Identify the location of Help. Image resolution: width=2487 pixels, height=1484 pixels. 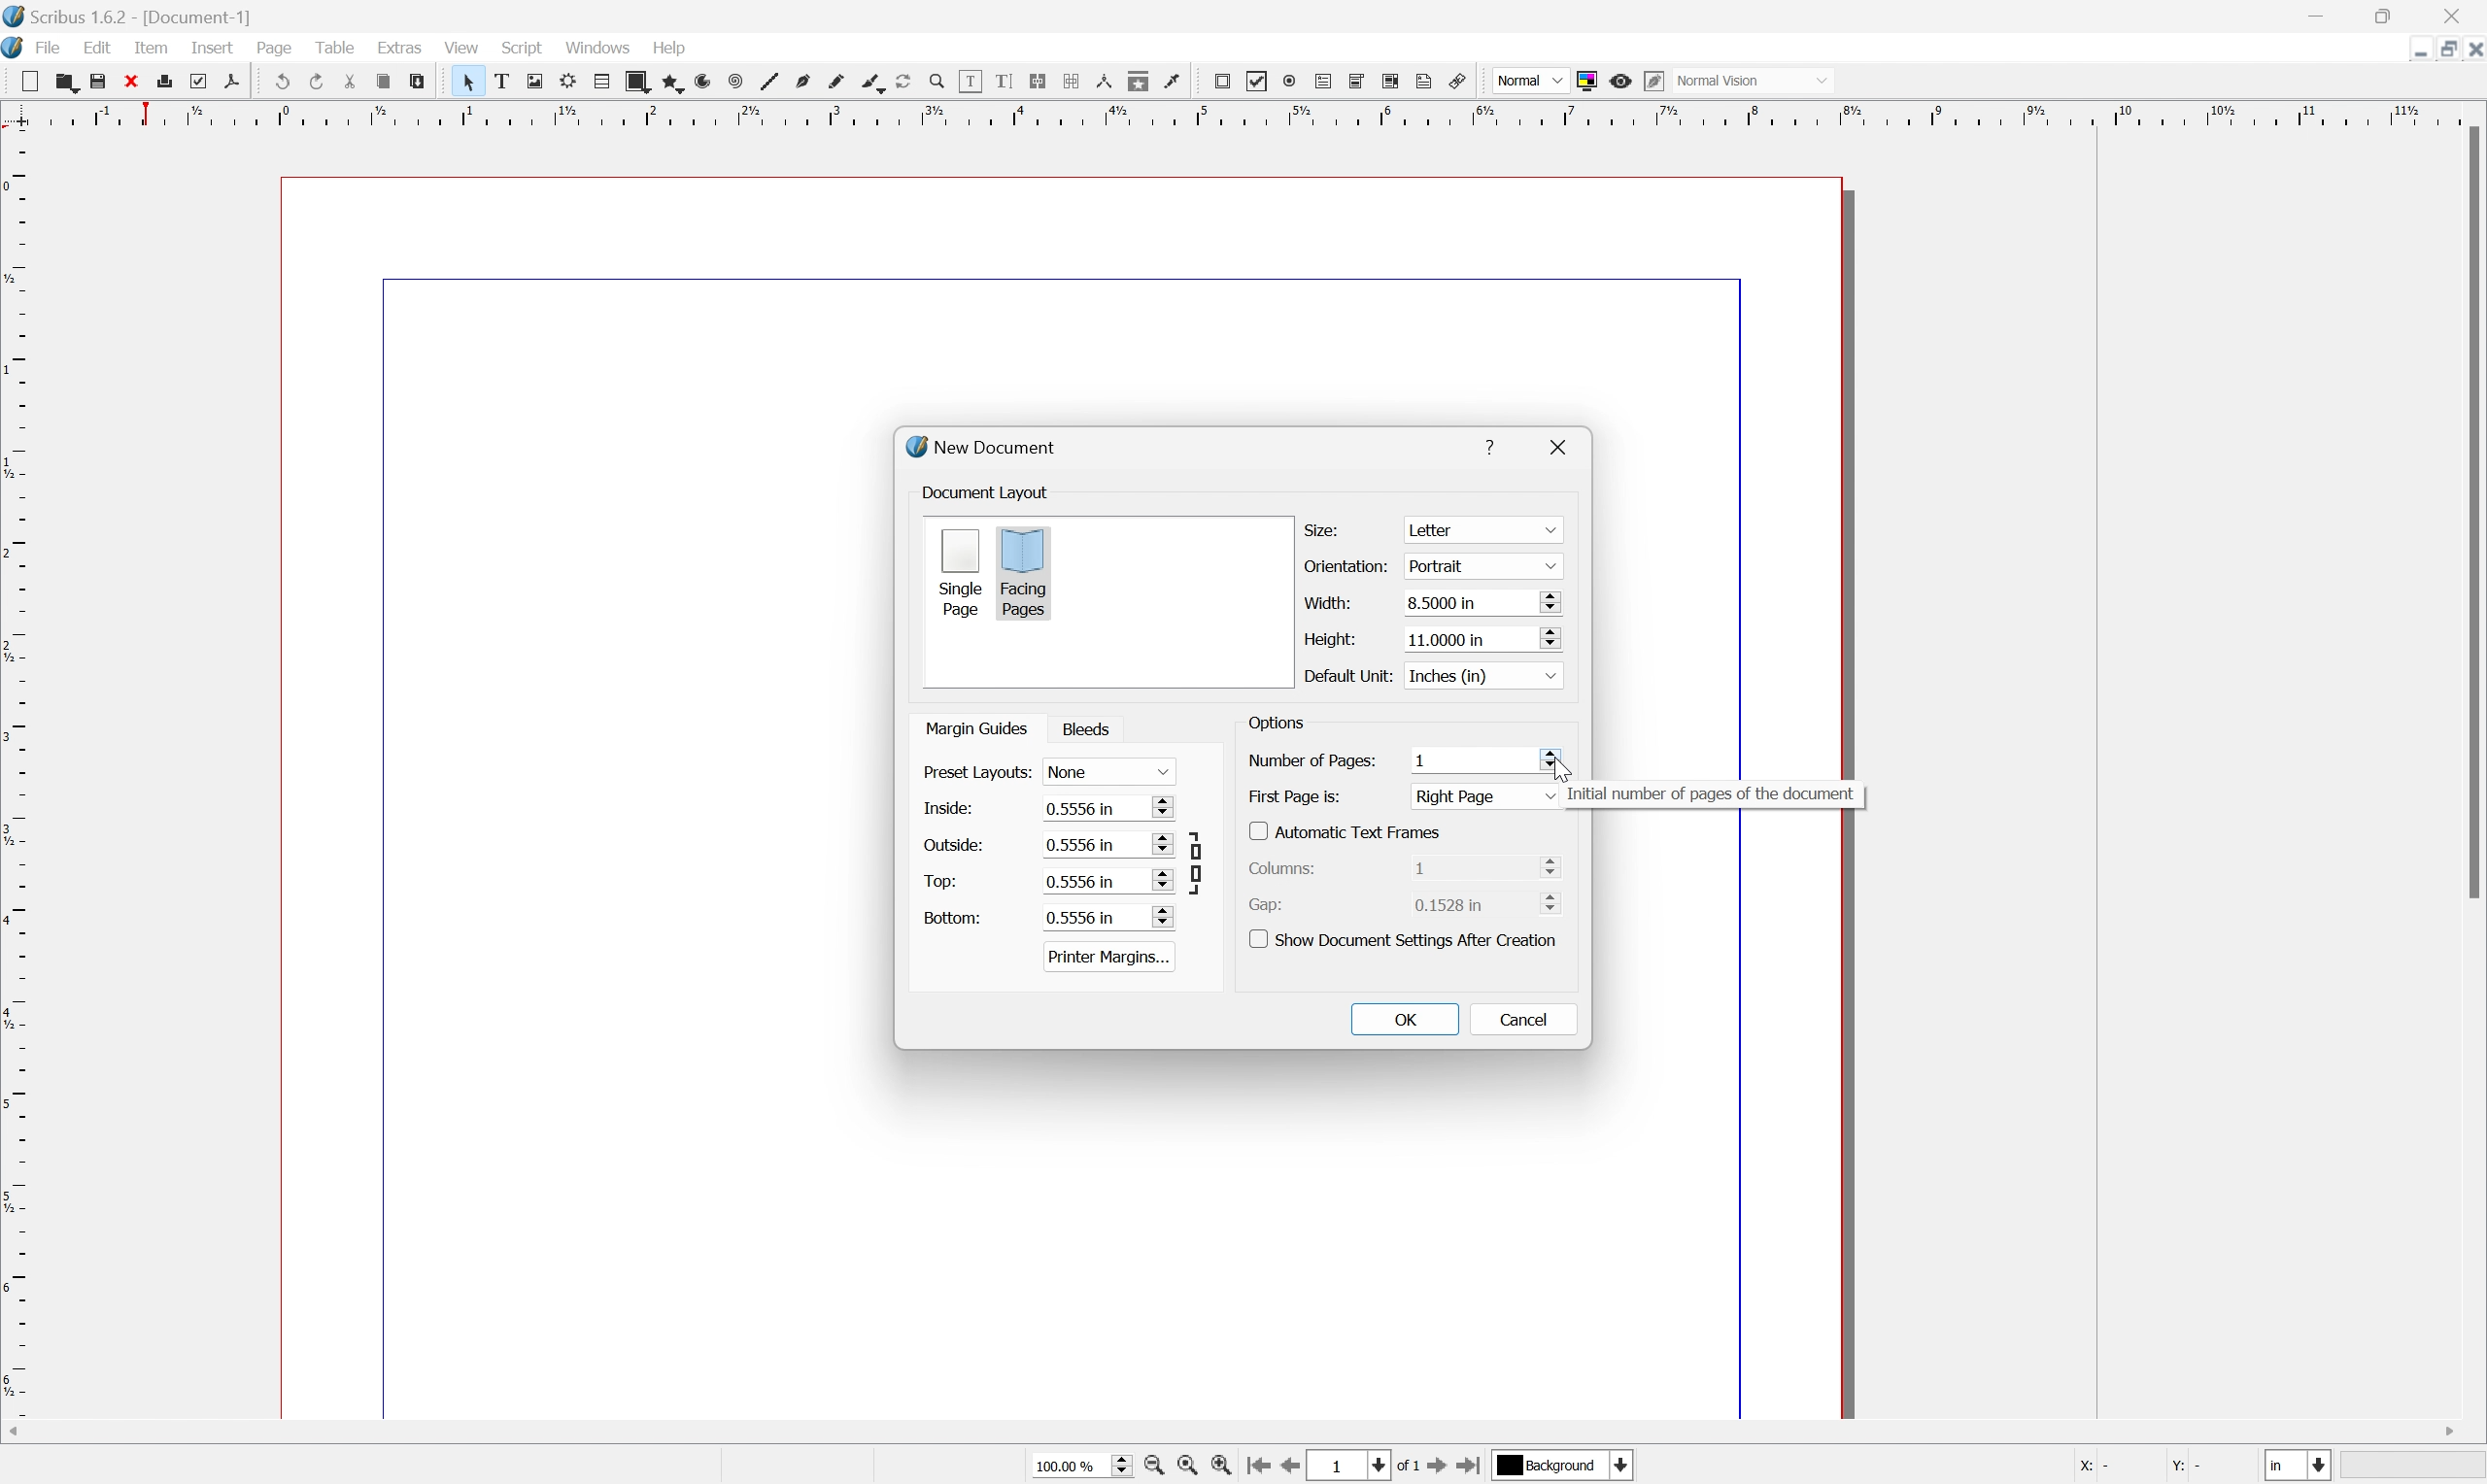
(668, 48).